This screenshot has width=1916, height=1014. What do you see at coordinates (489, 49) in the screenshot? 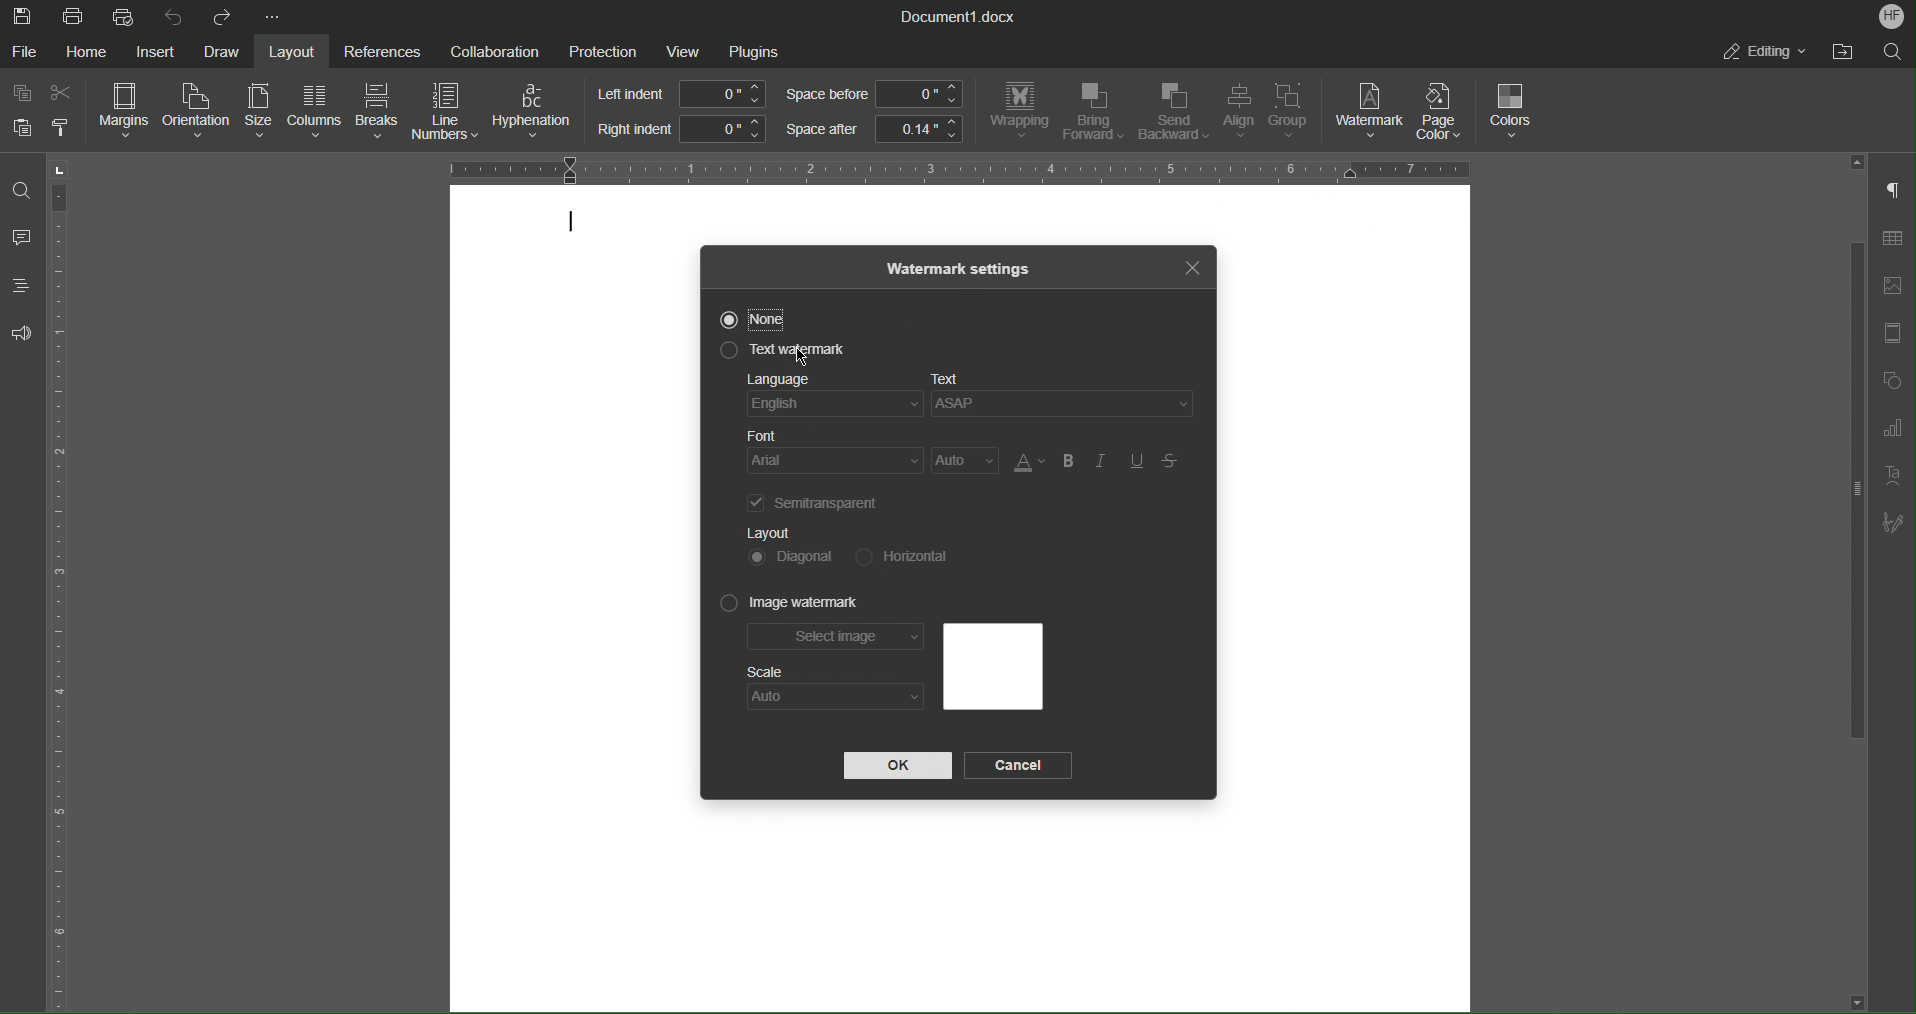
I see `Collaboration` at bounding box center [489, 49].